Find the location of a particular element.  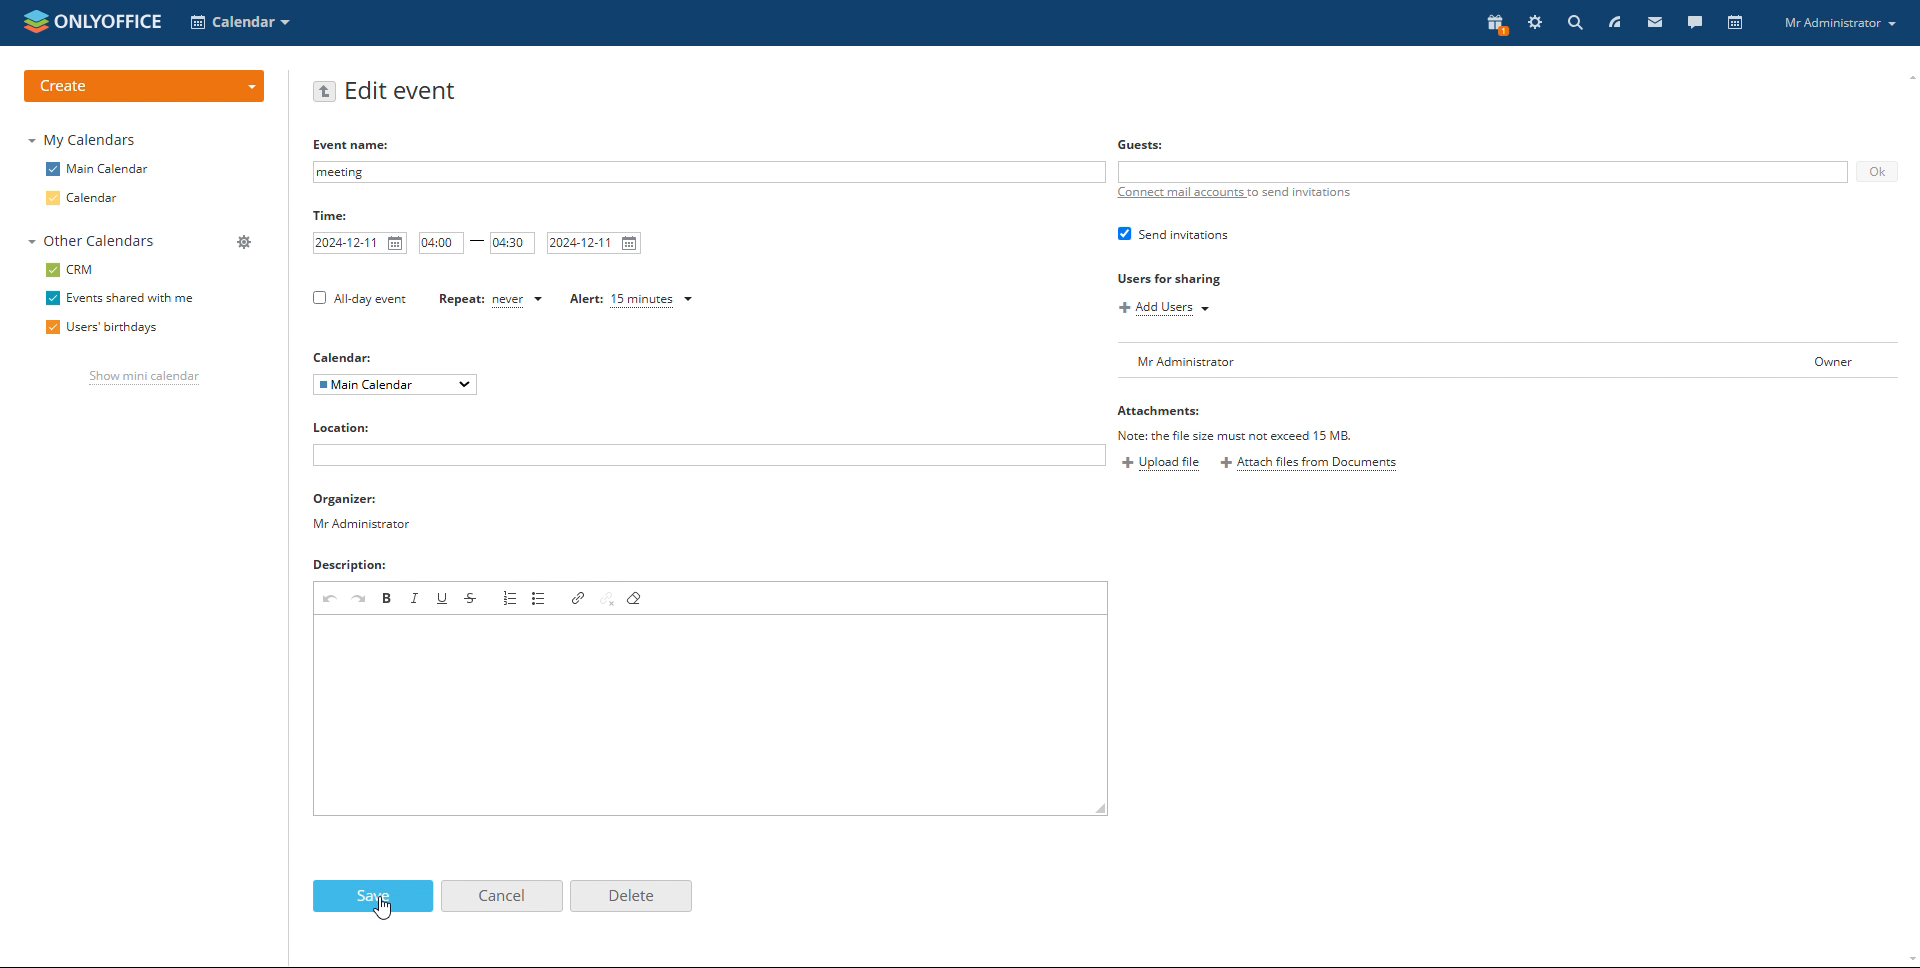

my calendars is located at coordinates (84, 141).